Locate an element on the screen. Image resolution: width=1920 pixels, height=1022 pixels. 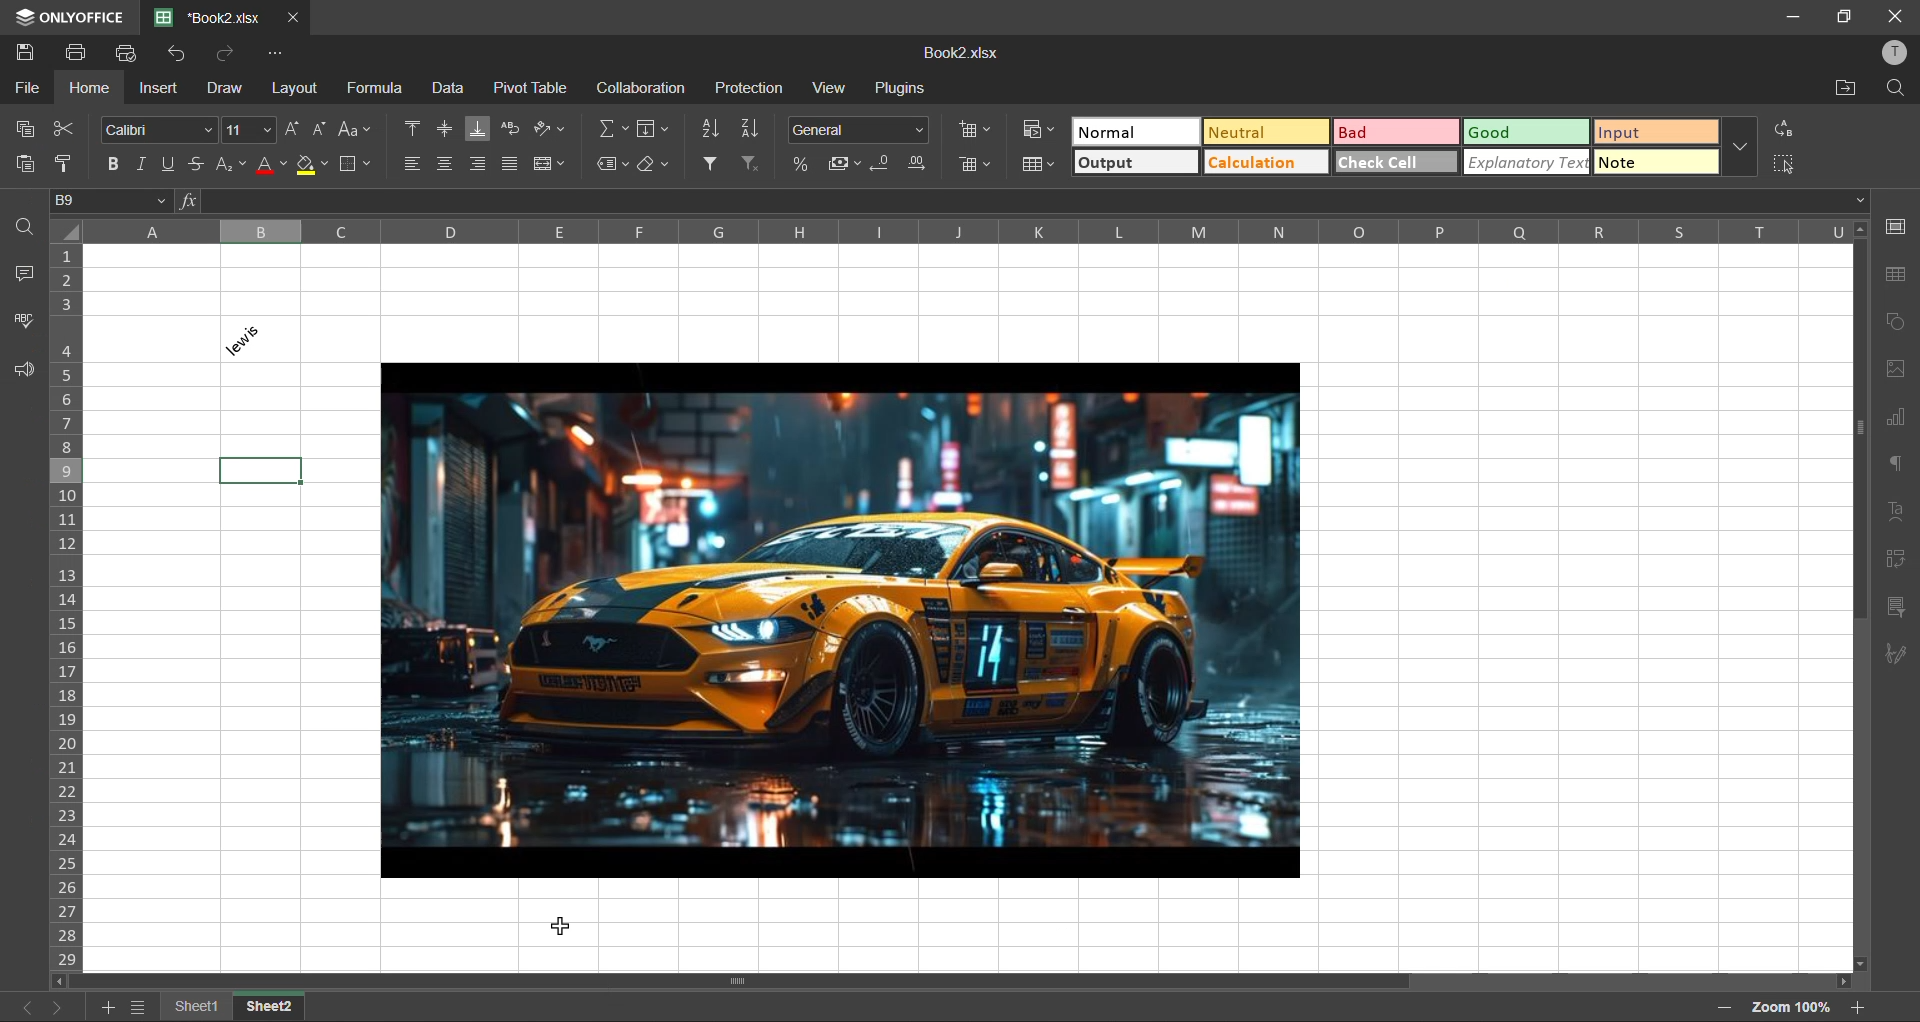
clear filter is located at coordinates (751, 165).